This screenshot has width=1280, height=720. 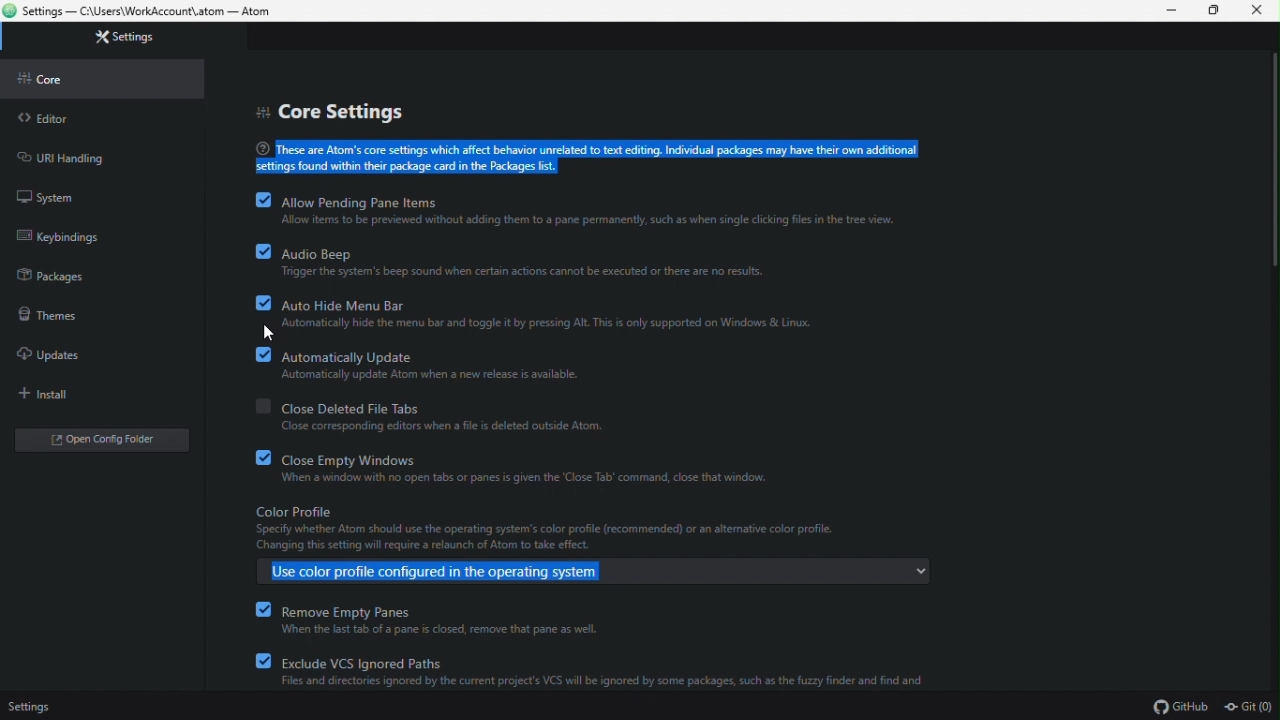 I want to click on theme, so click(x=48, y=319).